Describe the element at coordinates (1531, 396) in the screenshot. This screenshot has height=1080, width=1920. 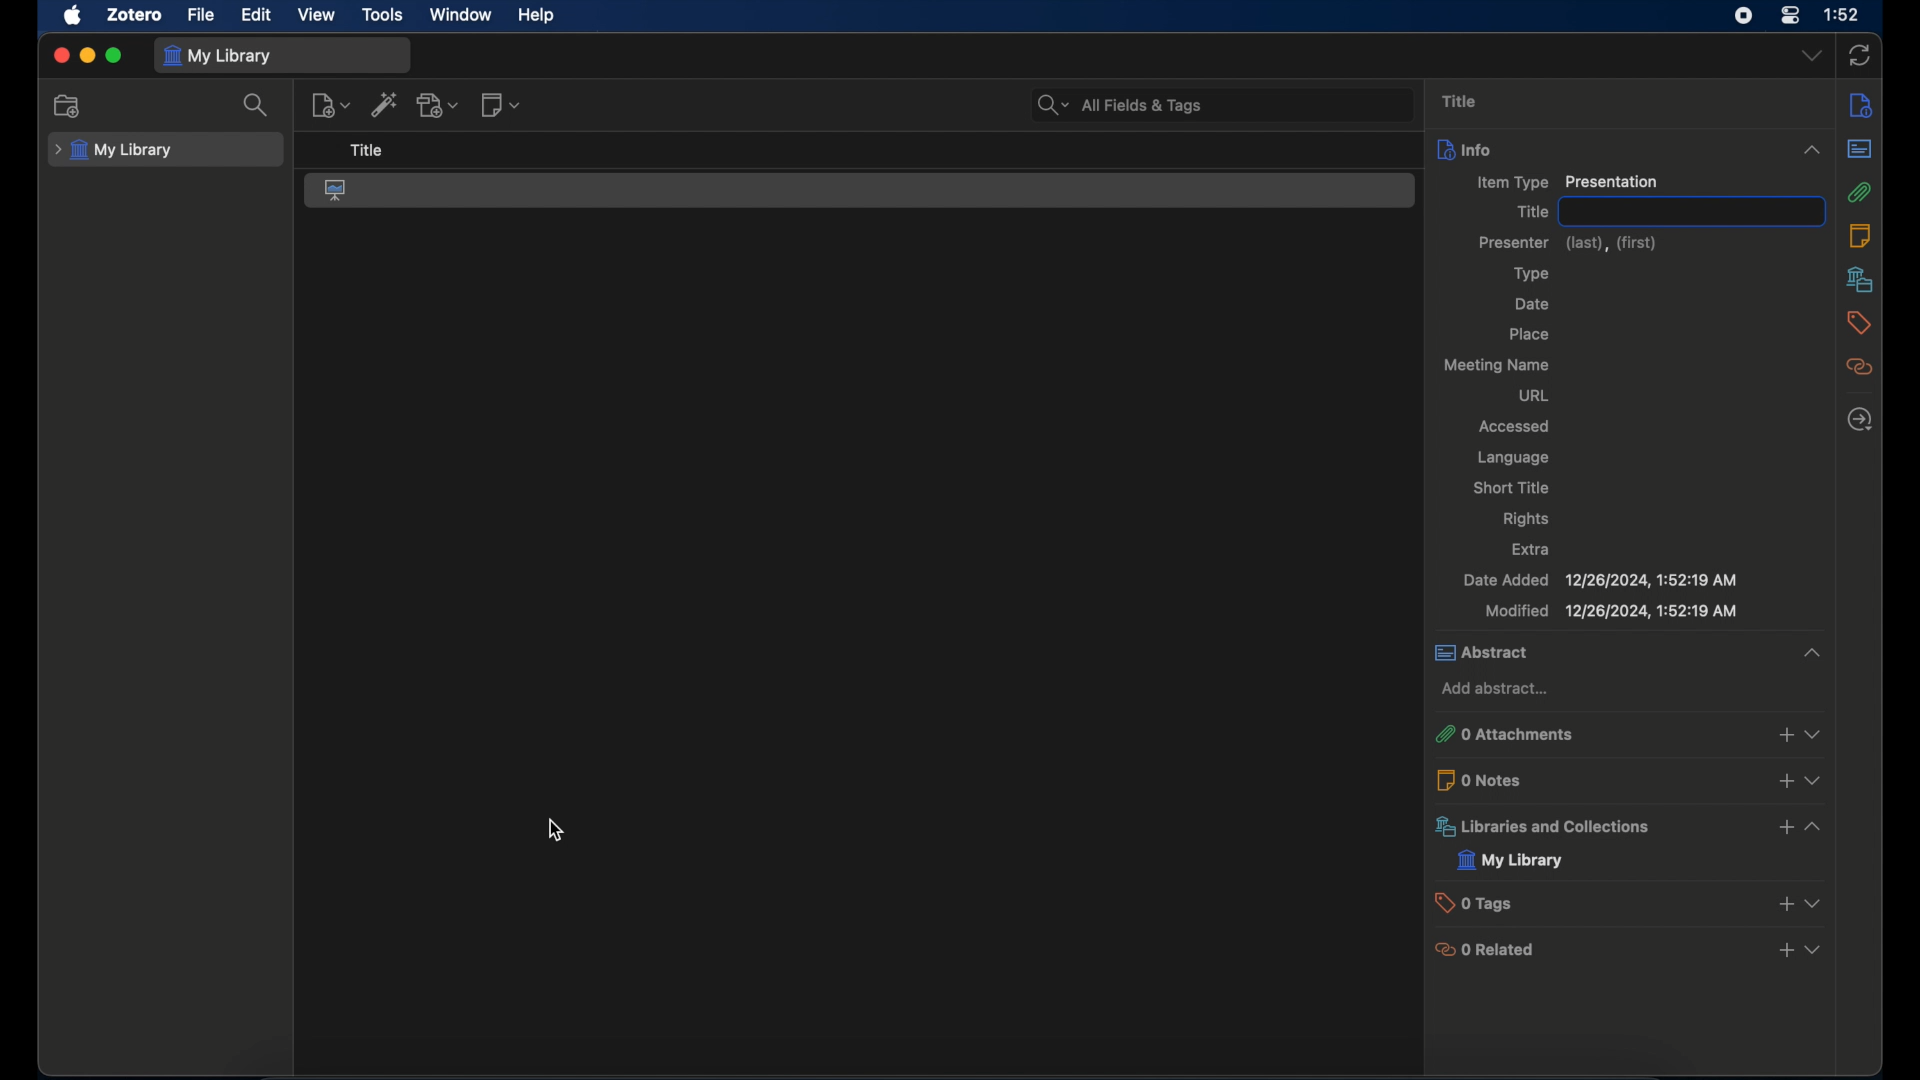
I see `url` at that location.